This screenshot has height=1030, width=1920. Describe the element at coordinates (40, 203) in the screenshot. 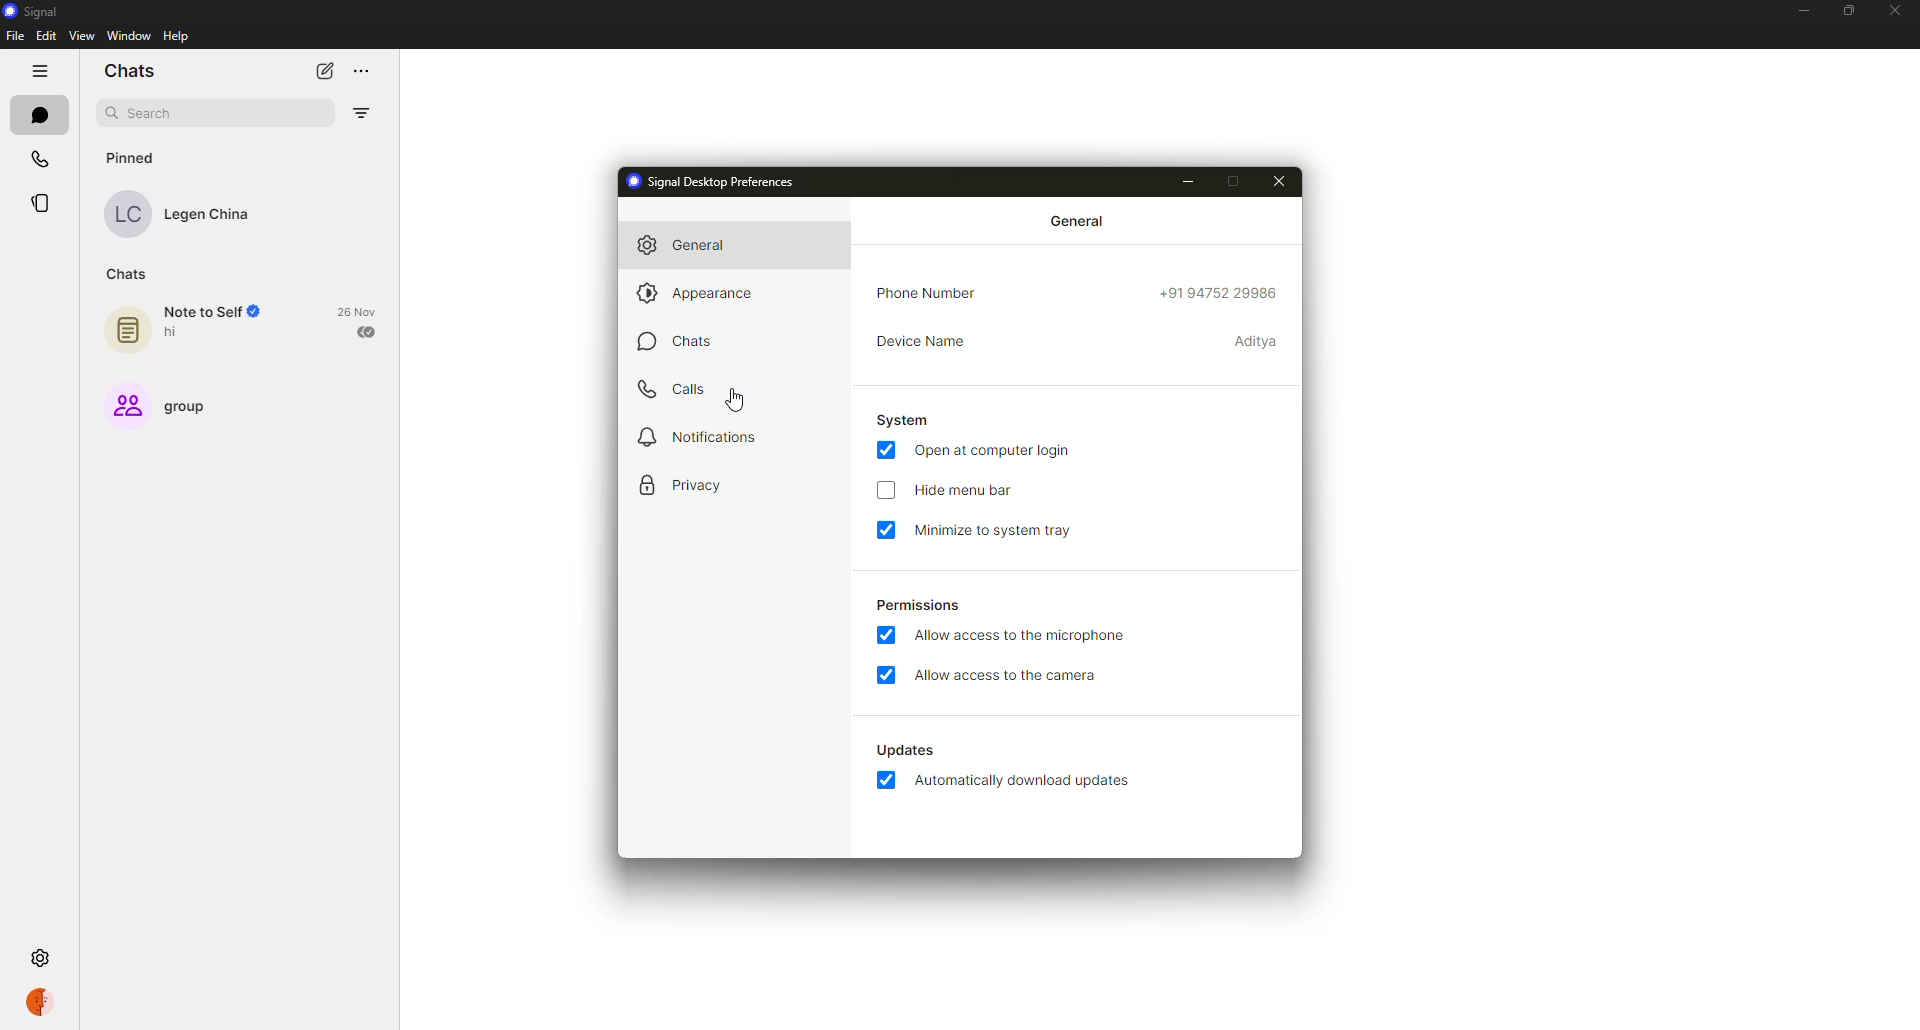

I see `stories` at that location.